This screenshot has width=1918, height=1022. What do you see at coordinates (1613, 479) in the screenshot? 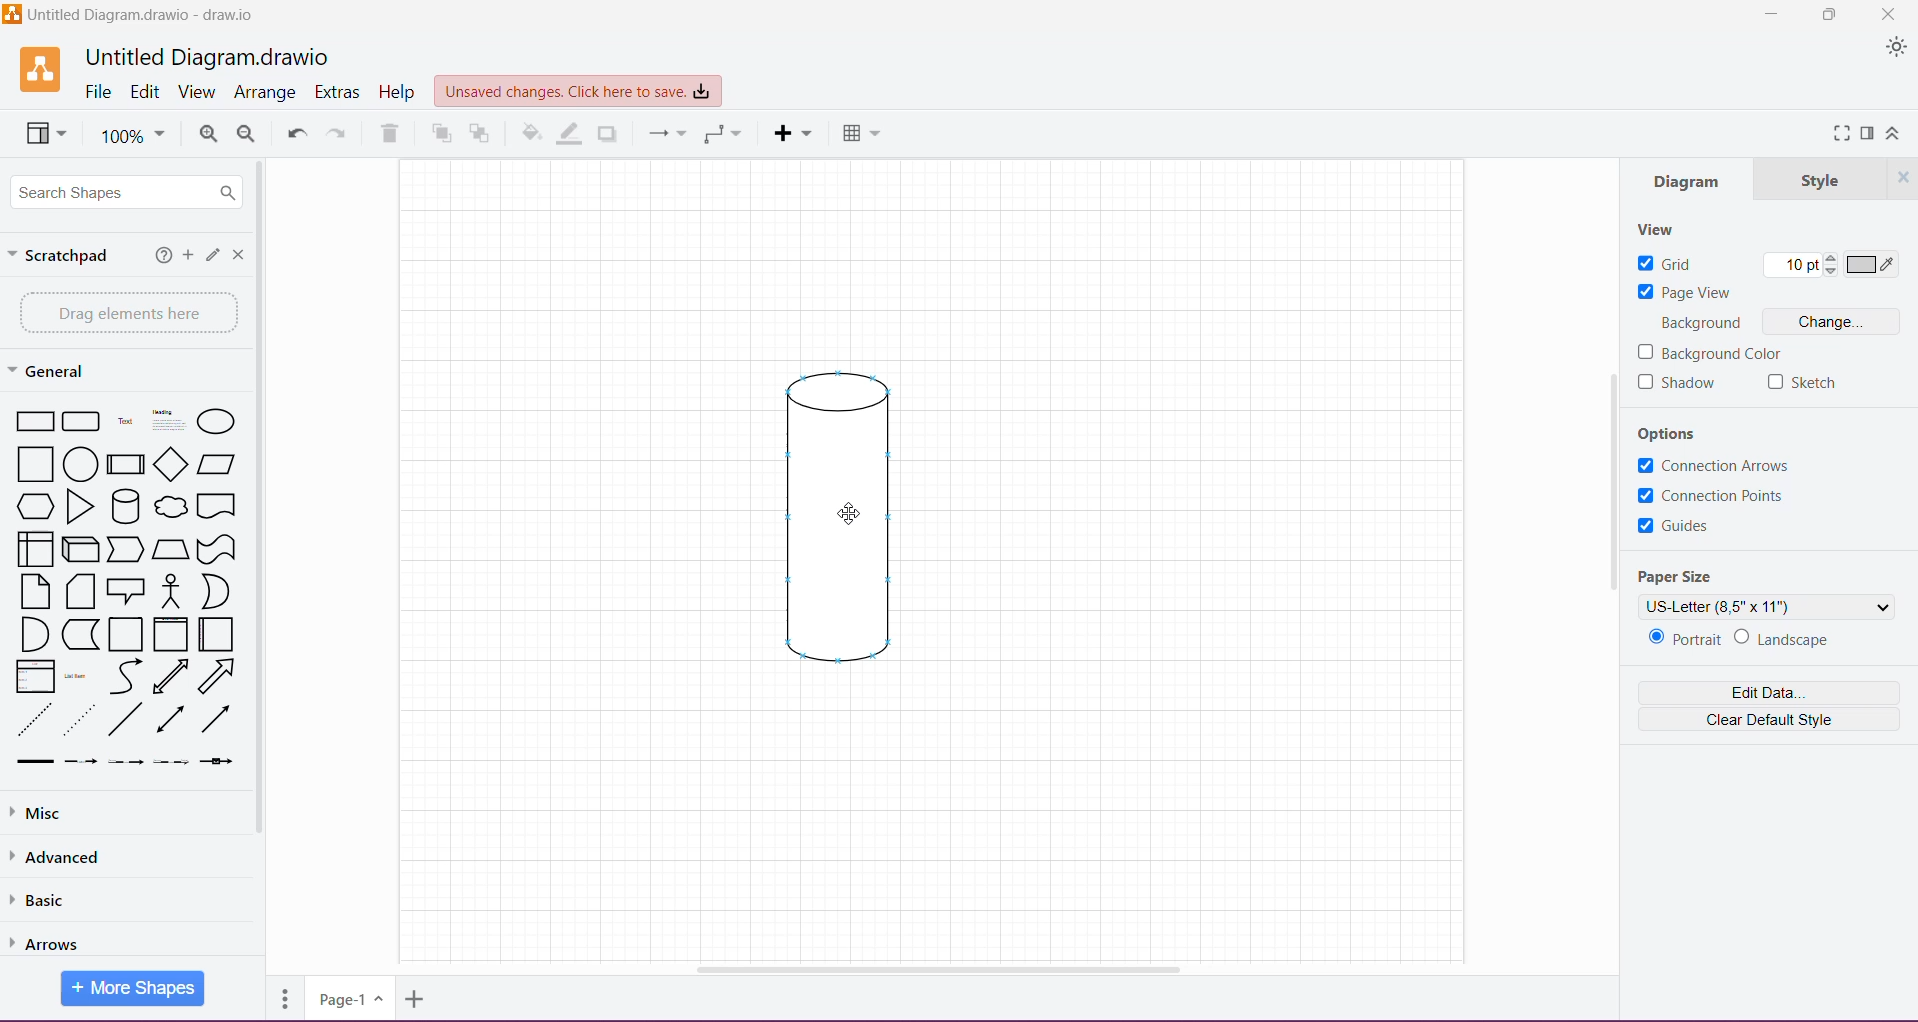
I see `Vertical Scroll Bar` at bounding box center [1613, 479].